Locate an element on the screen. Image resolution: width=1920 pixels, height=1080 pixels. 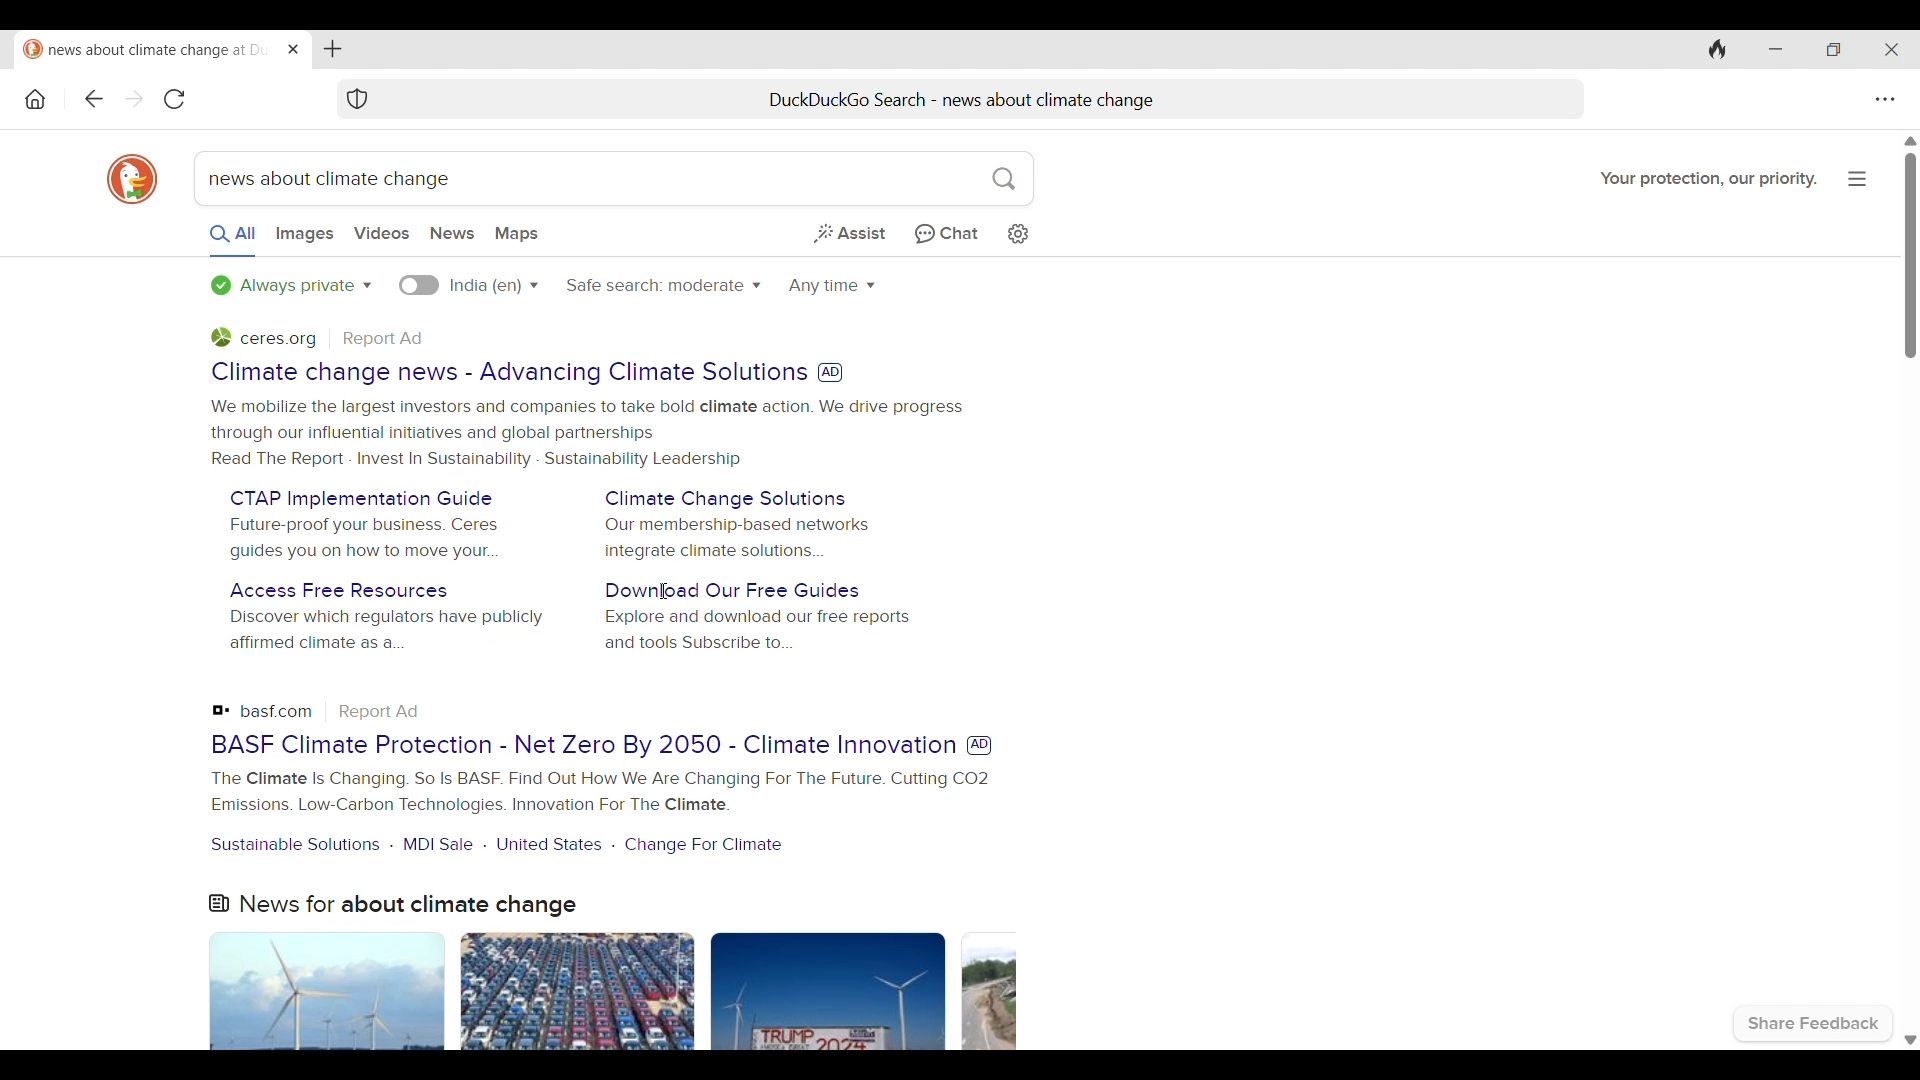
Refresh page is located at coordinates (175, 100).